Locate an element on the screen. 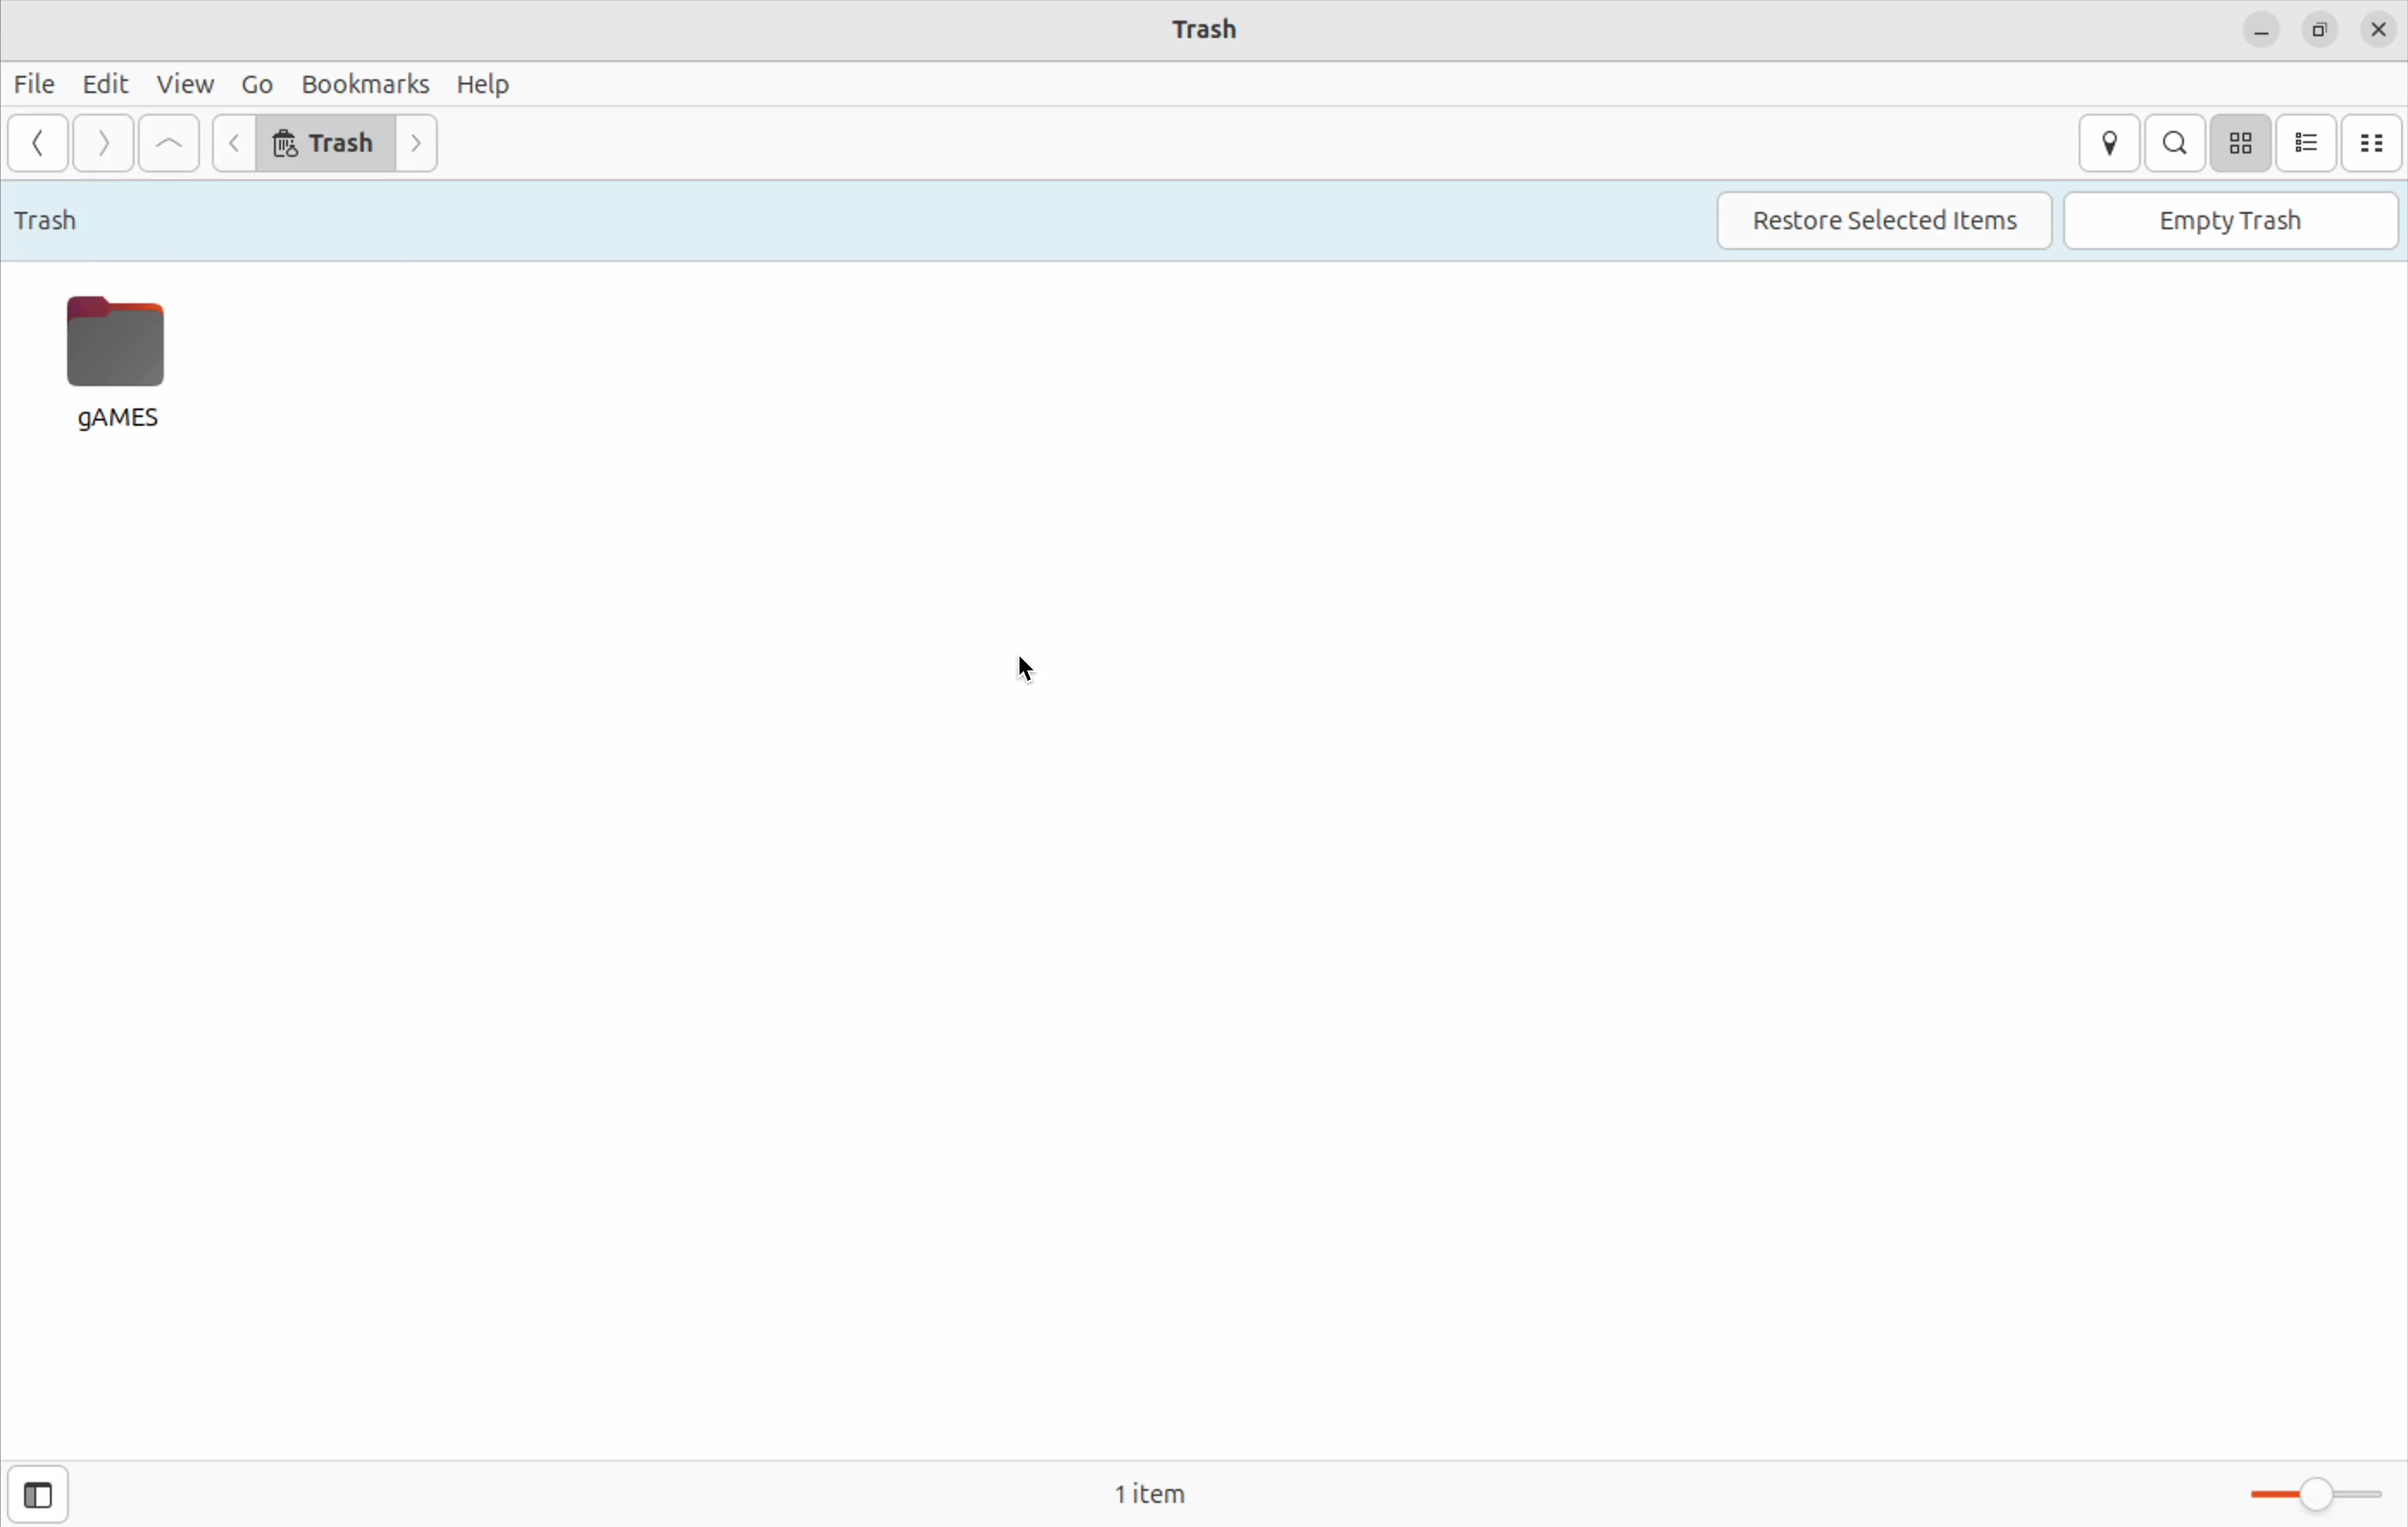  Go is located at coordinates (256, 82).